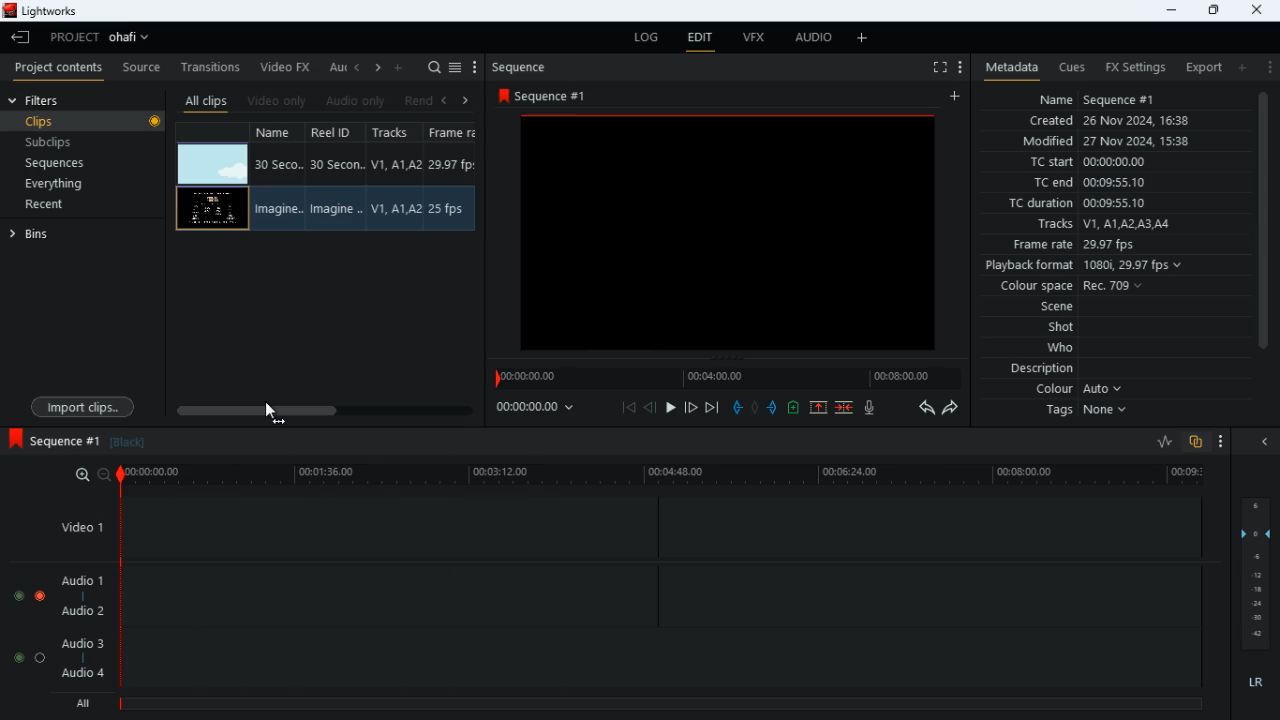  What do you see at coordinates (98, 122) in the screenshot?
I see `clips` at bounding box center [98, 122].